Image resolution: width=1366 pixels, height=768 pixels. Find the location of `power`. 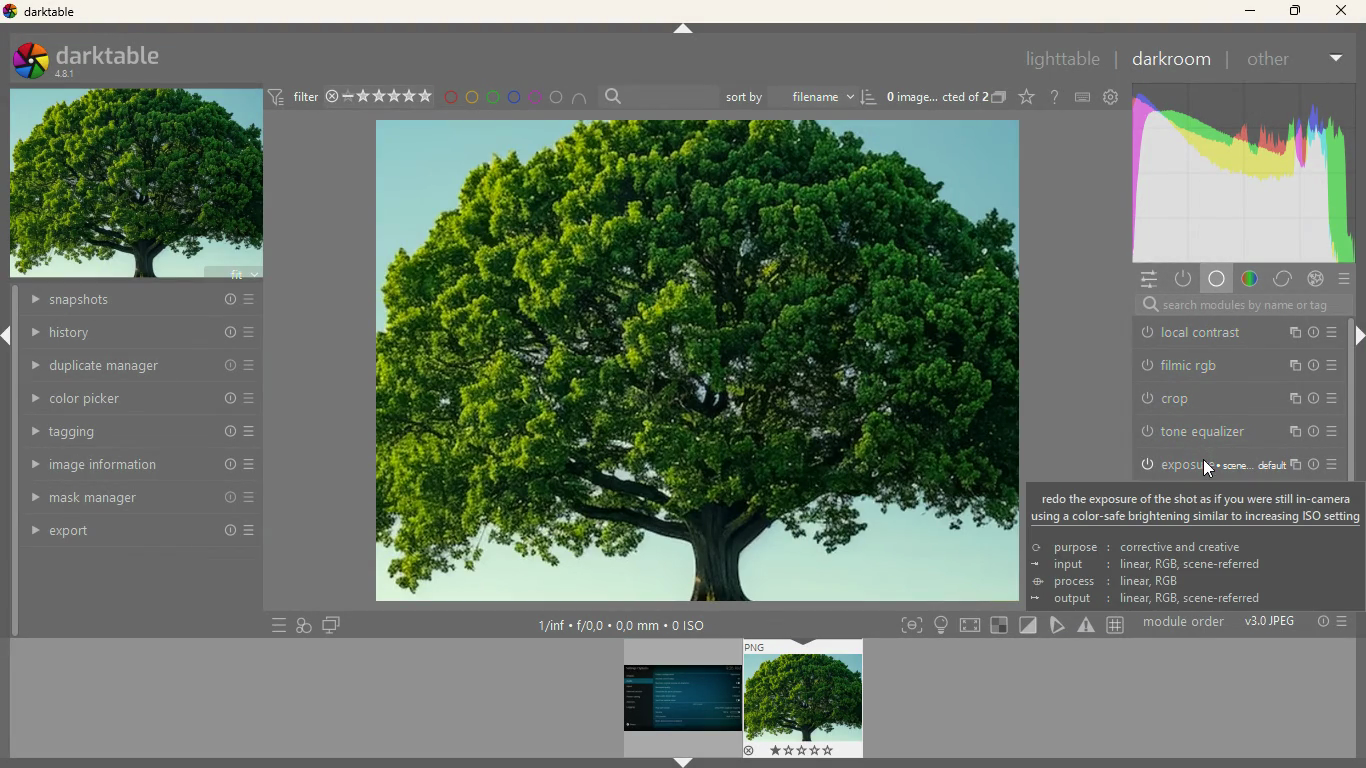

power is located at coordinates (1144, 331).